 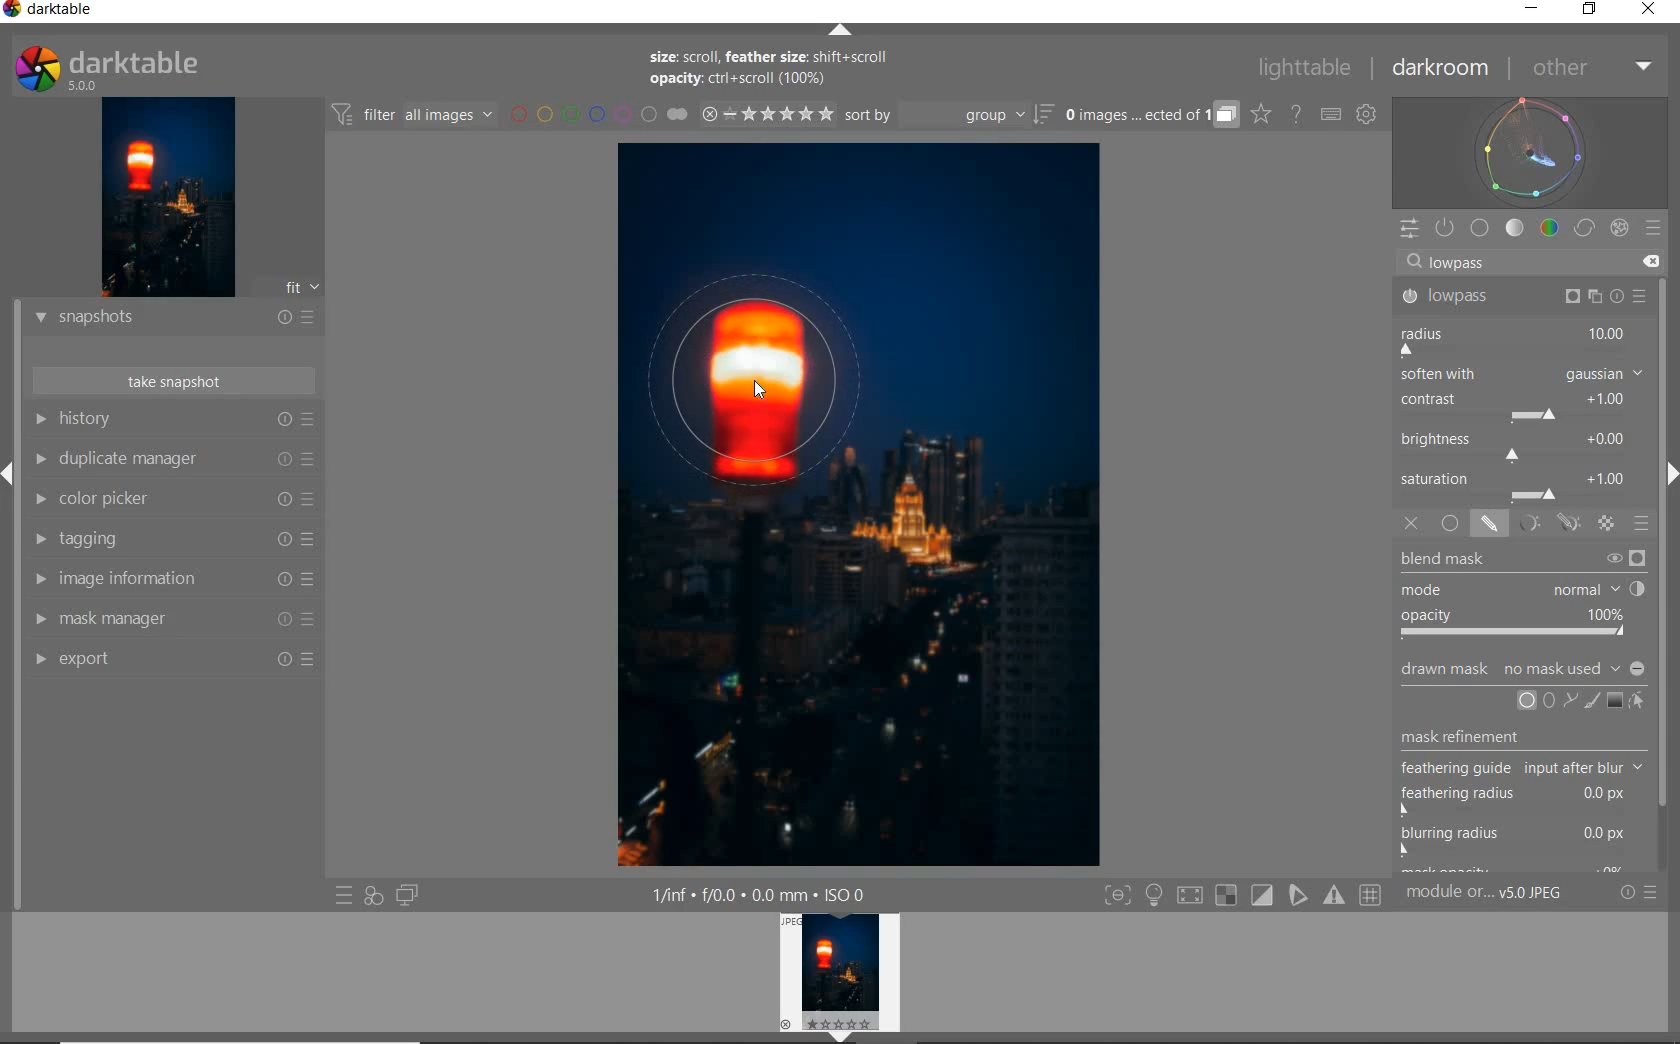 What do you see at coordinates (1533, 151) in the screenshot?
I see `WAVEFORM` at bounding box center [1533, 151].